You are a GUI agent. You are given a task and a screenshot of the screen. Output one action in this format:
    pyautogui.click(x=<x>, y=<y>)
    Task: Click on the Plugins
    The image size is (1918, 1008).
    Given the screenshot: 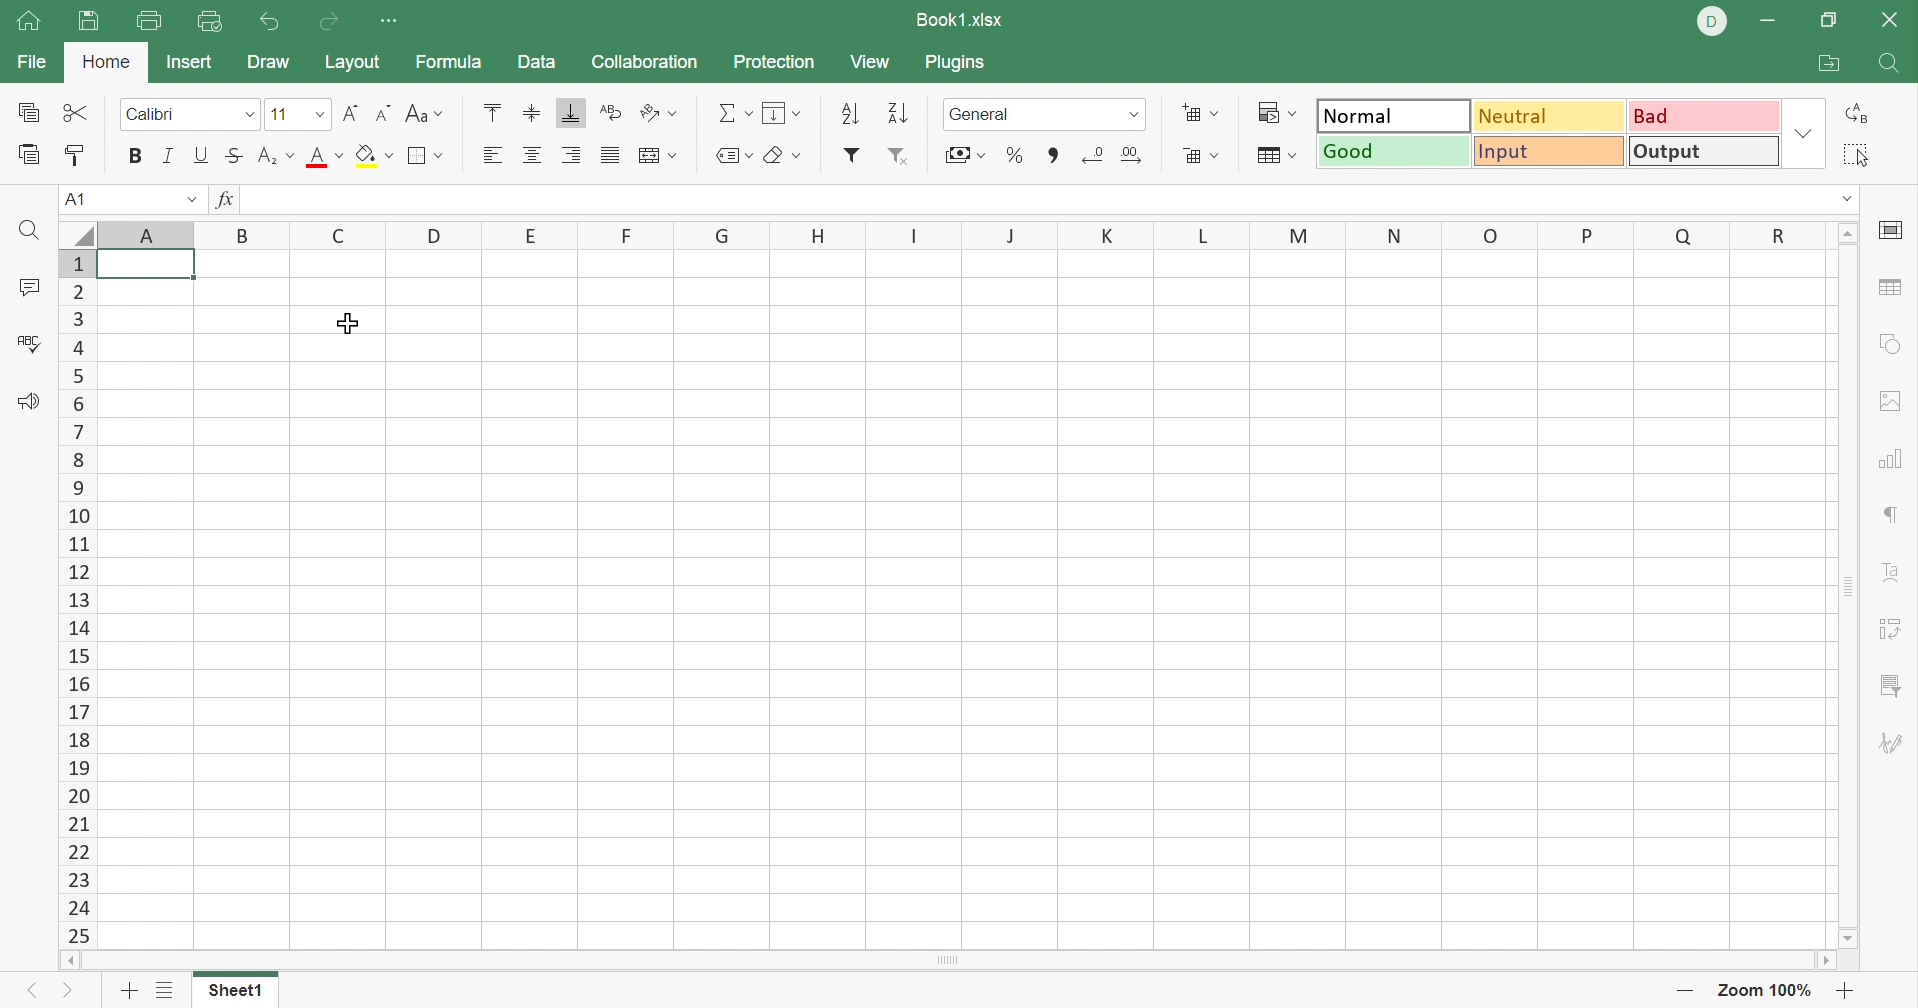 What is the action you would take?
    pyautogui.click(x=956, y=63)
    